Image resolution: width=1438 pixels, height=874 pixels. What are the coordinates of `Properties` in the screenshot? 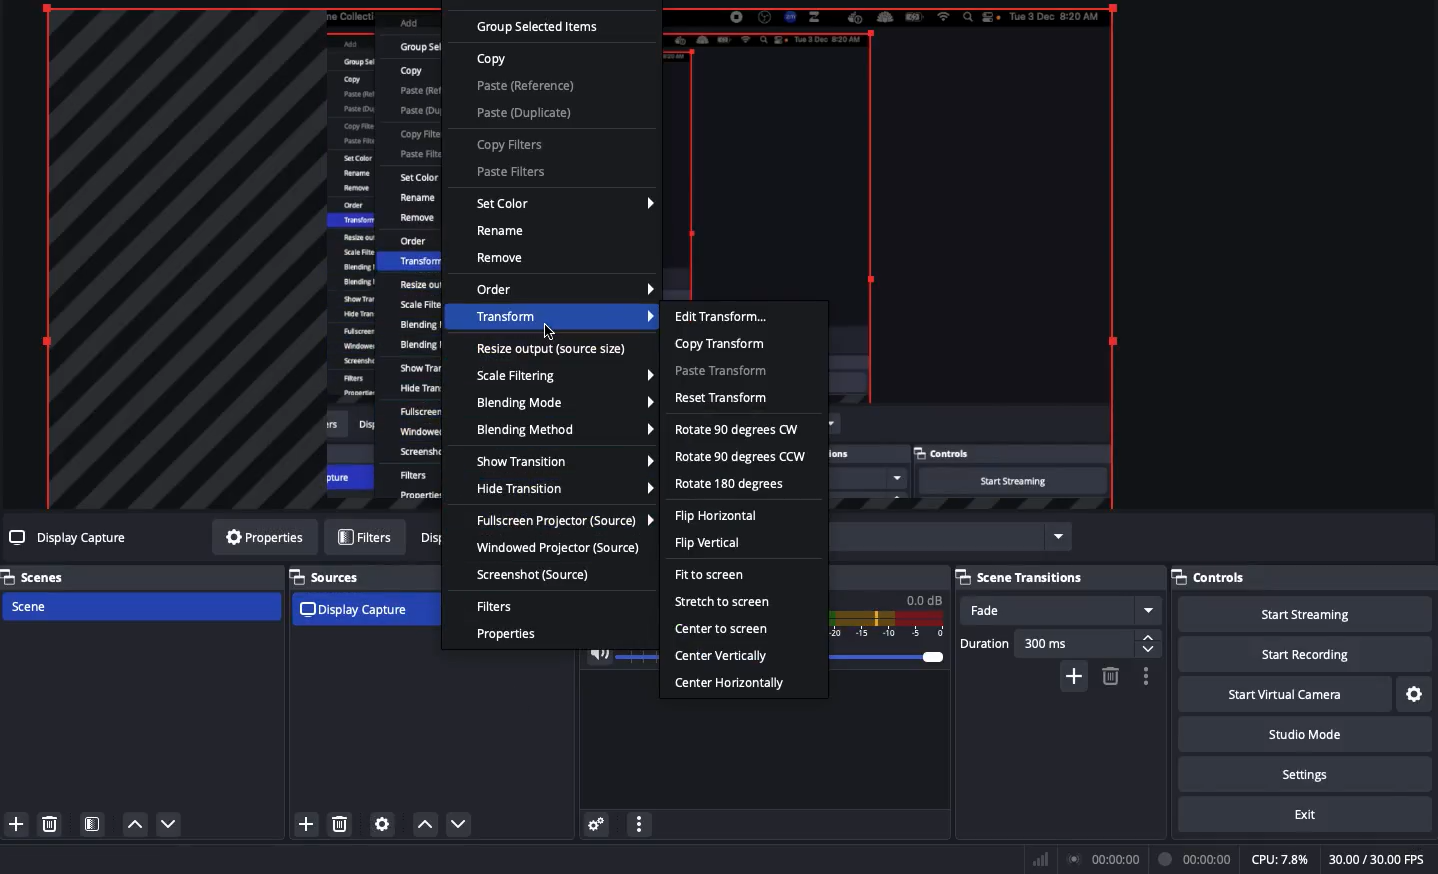 It's located at (263, 539).